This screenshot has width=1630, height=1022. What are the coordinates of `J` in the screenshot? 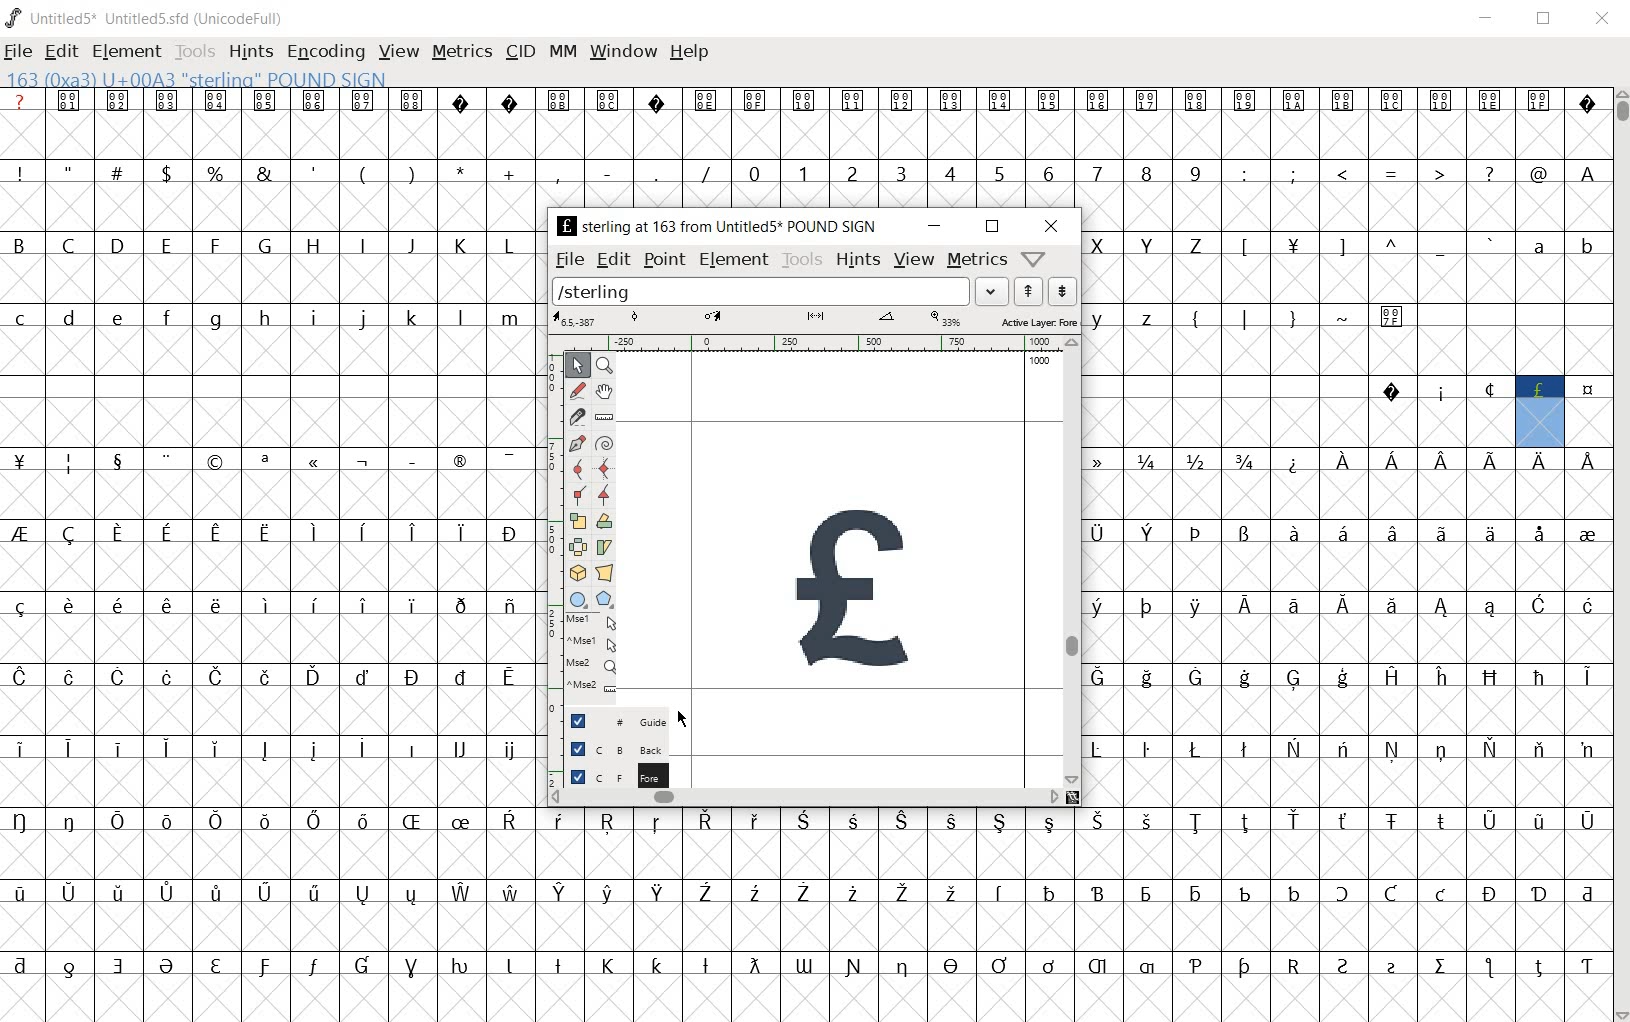 It's located at (410, 245).